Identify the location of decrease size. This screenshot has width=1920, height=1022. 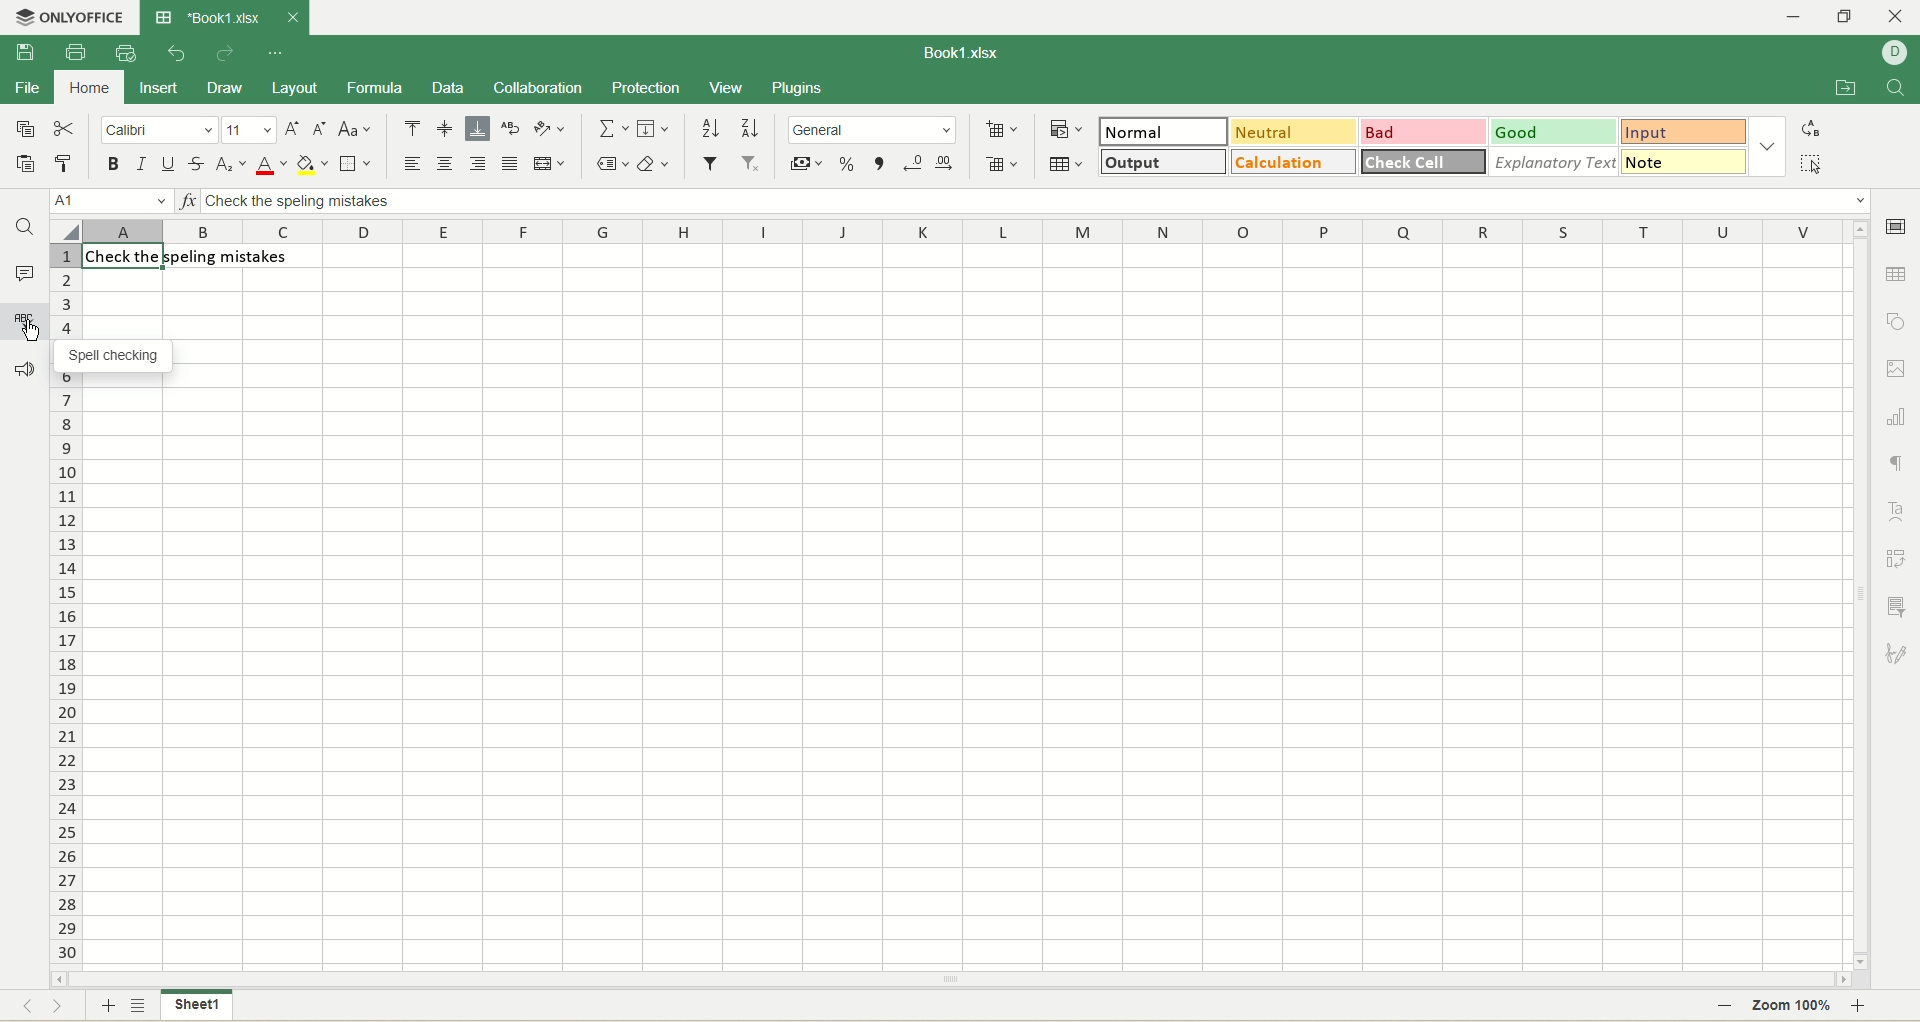
(320, 130).